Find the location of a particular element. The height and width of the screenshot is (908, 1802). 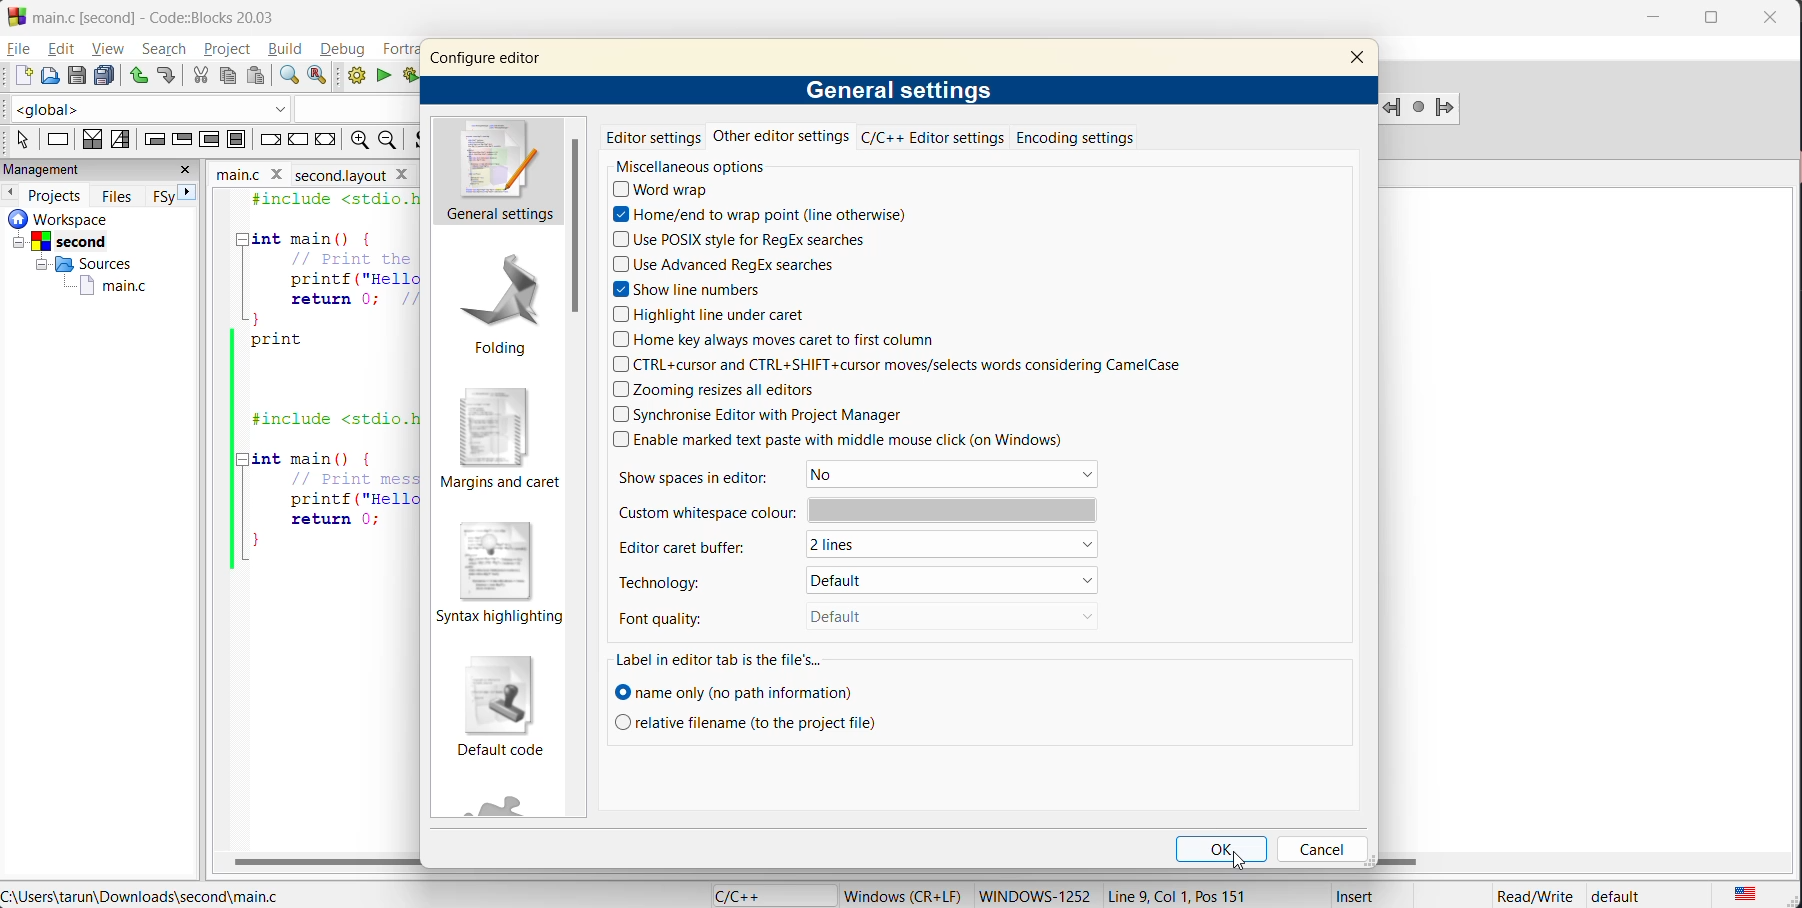

build and run is located at coordinates (411, 77).